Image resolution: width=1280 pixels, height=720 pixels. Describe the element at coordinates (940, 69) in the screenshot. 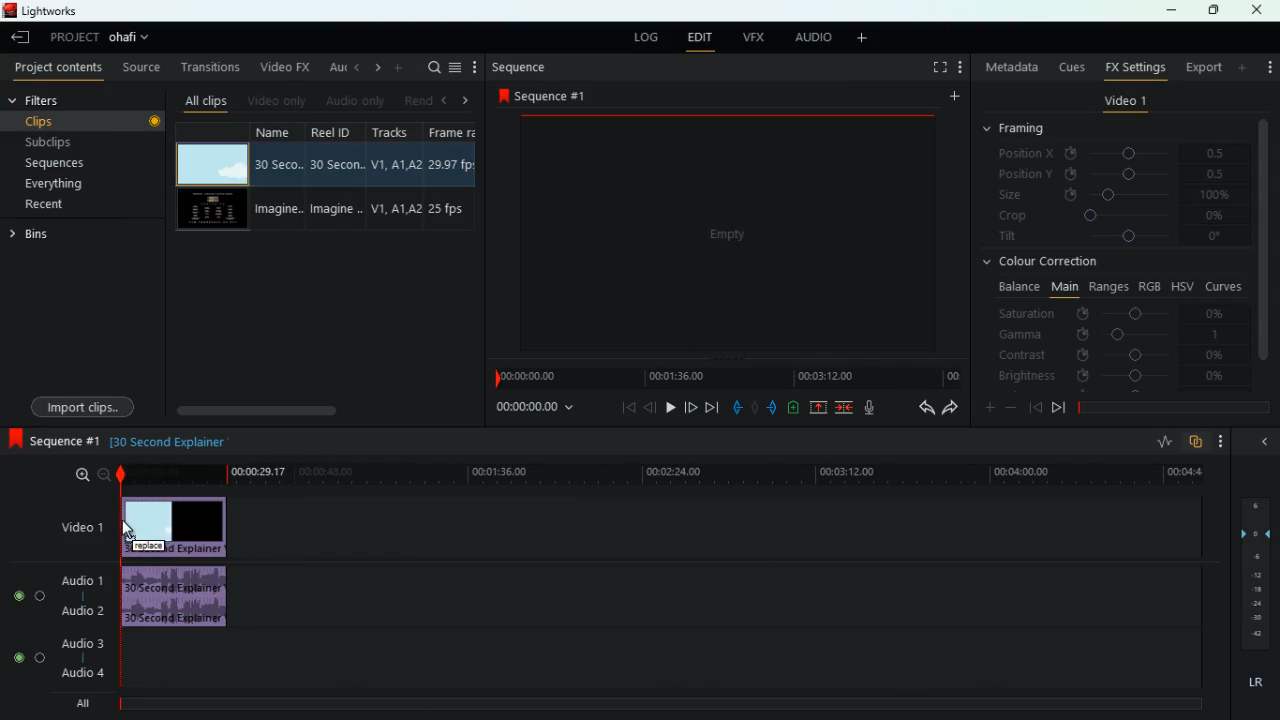

I see `full screen` at that location.